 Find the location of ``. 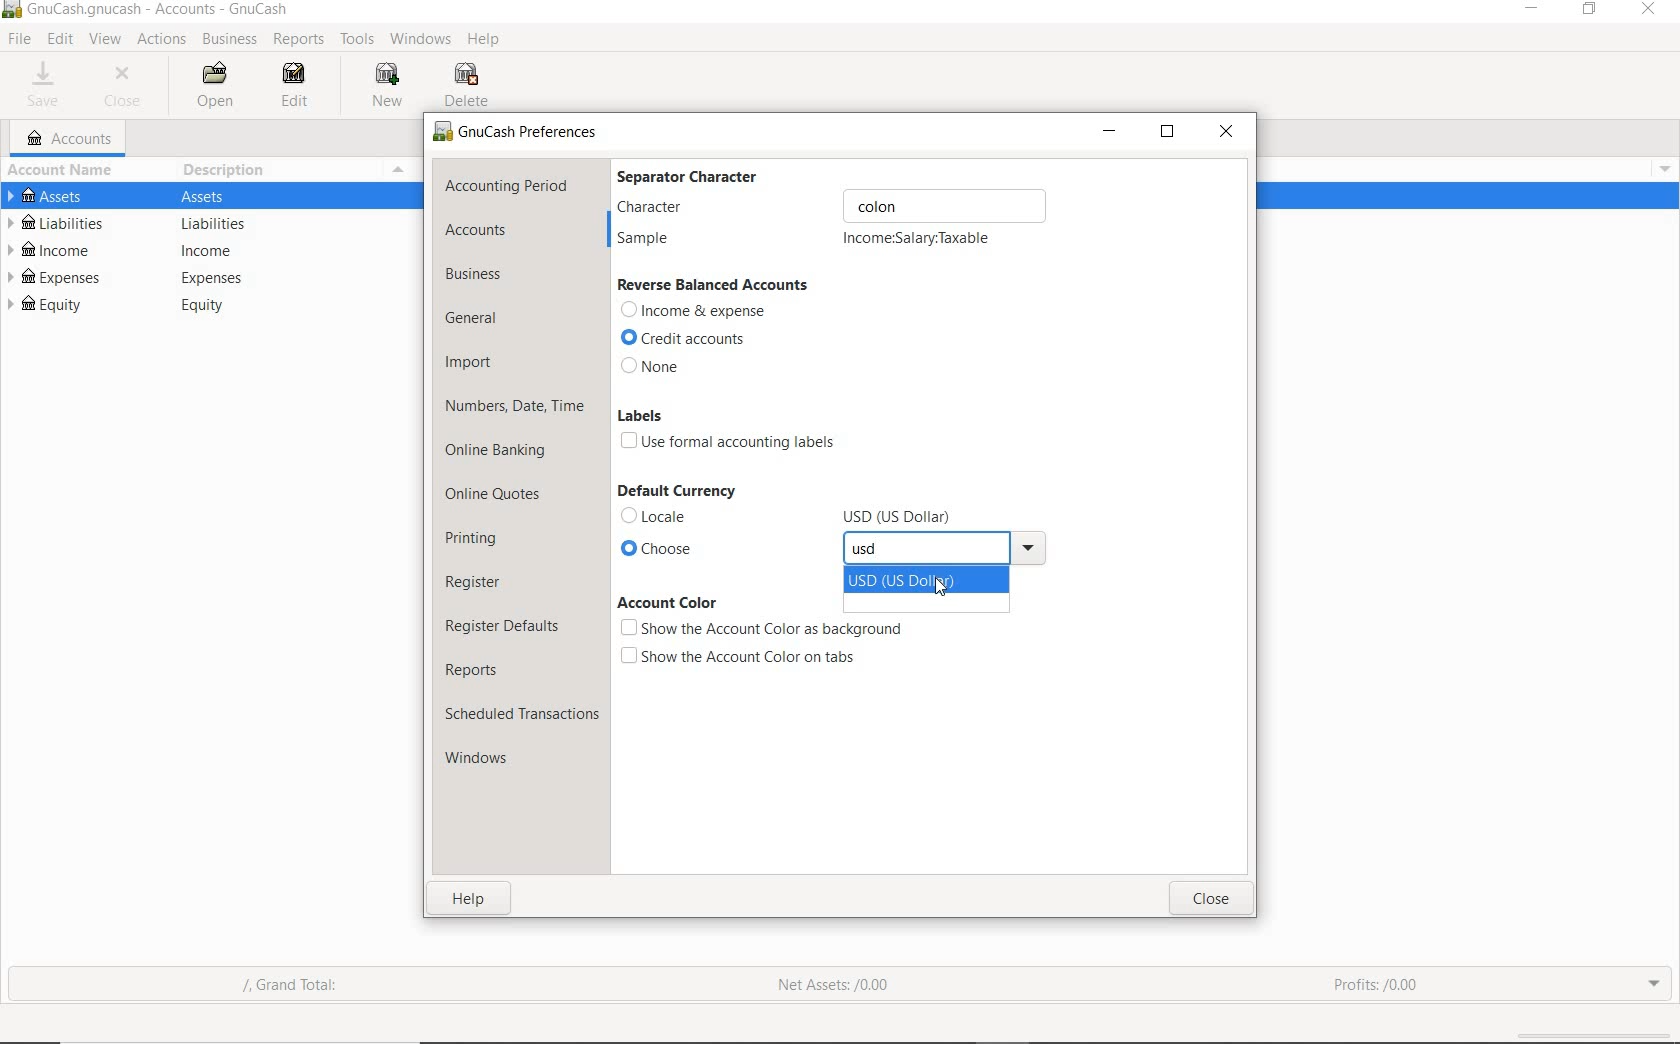

 is located at coordinates (210, 310).